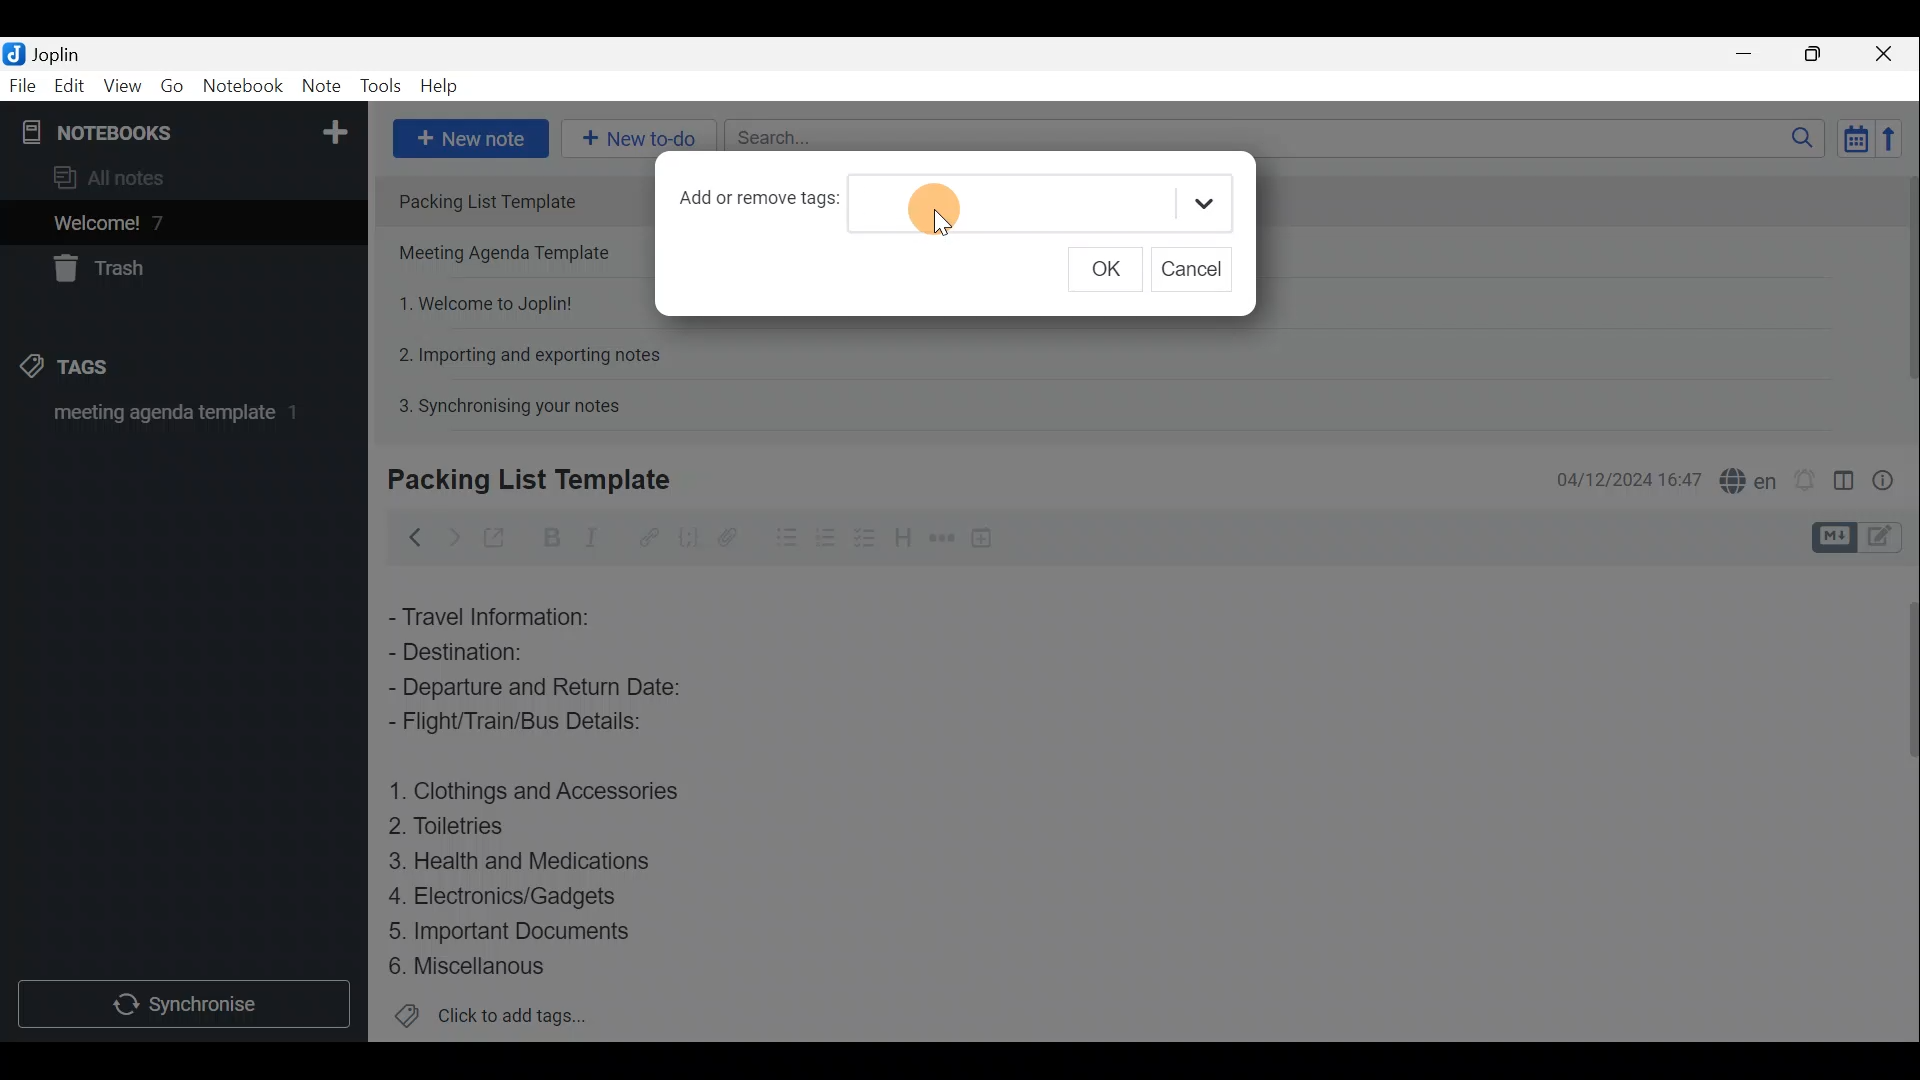 This screenshot has width=1920, height=1080. I want to click on Edit, so click(65, 87).